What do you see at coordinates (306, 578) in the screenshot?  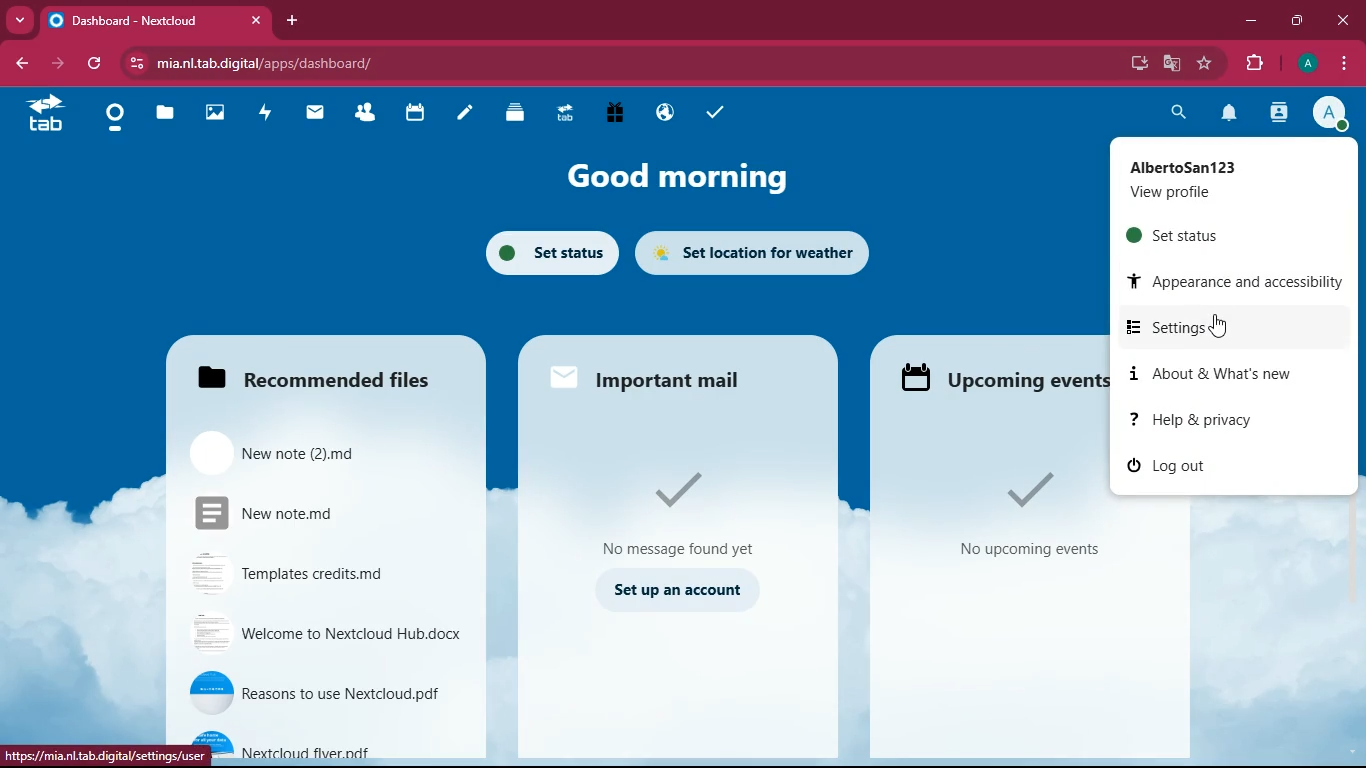 I see `Templates credits.md` at bounding box center [306, 578].